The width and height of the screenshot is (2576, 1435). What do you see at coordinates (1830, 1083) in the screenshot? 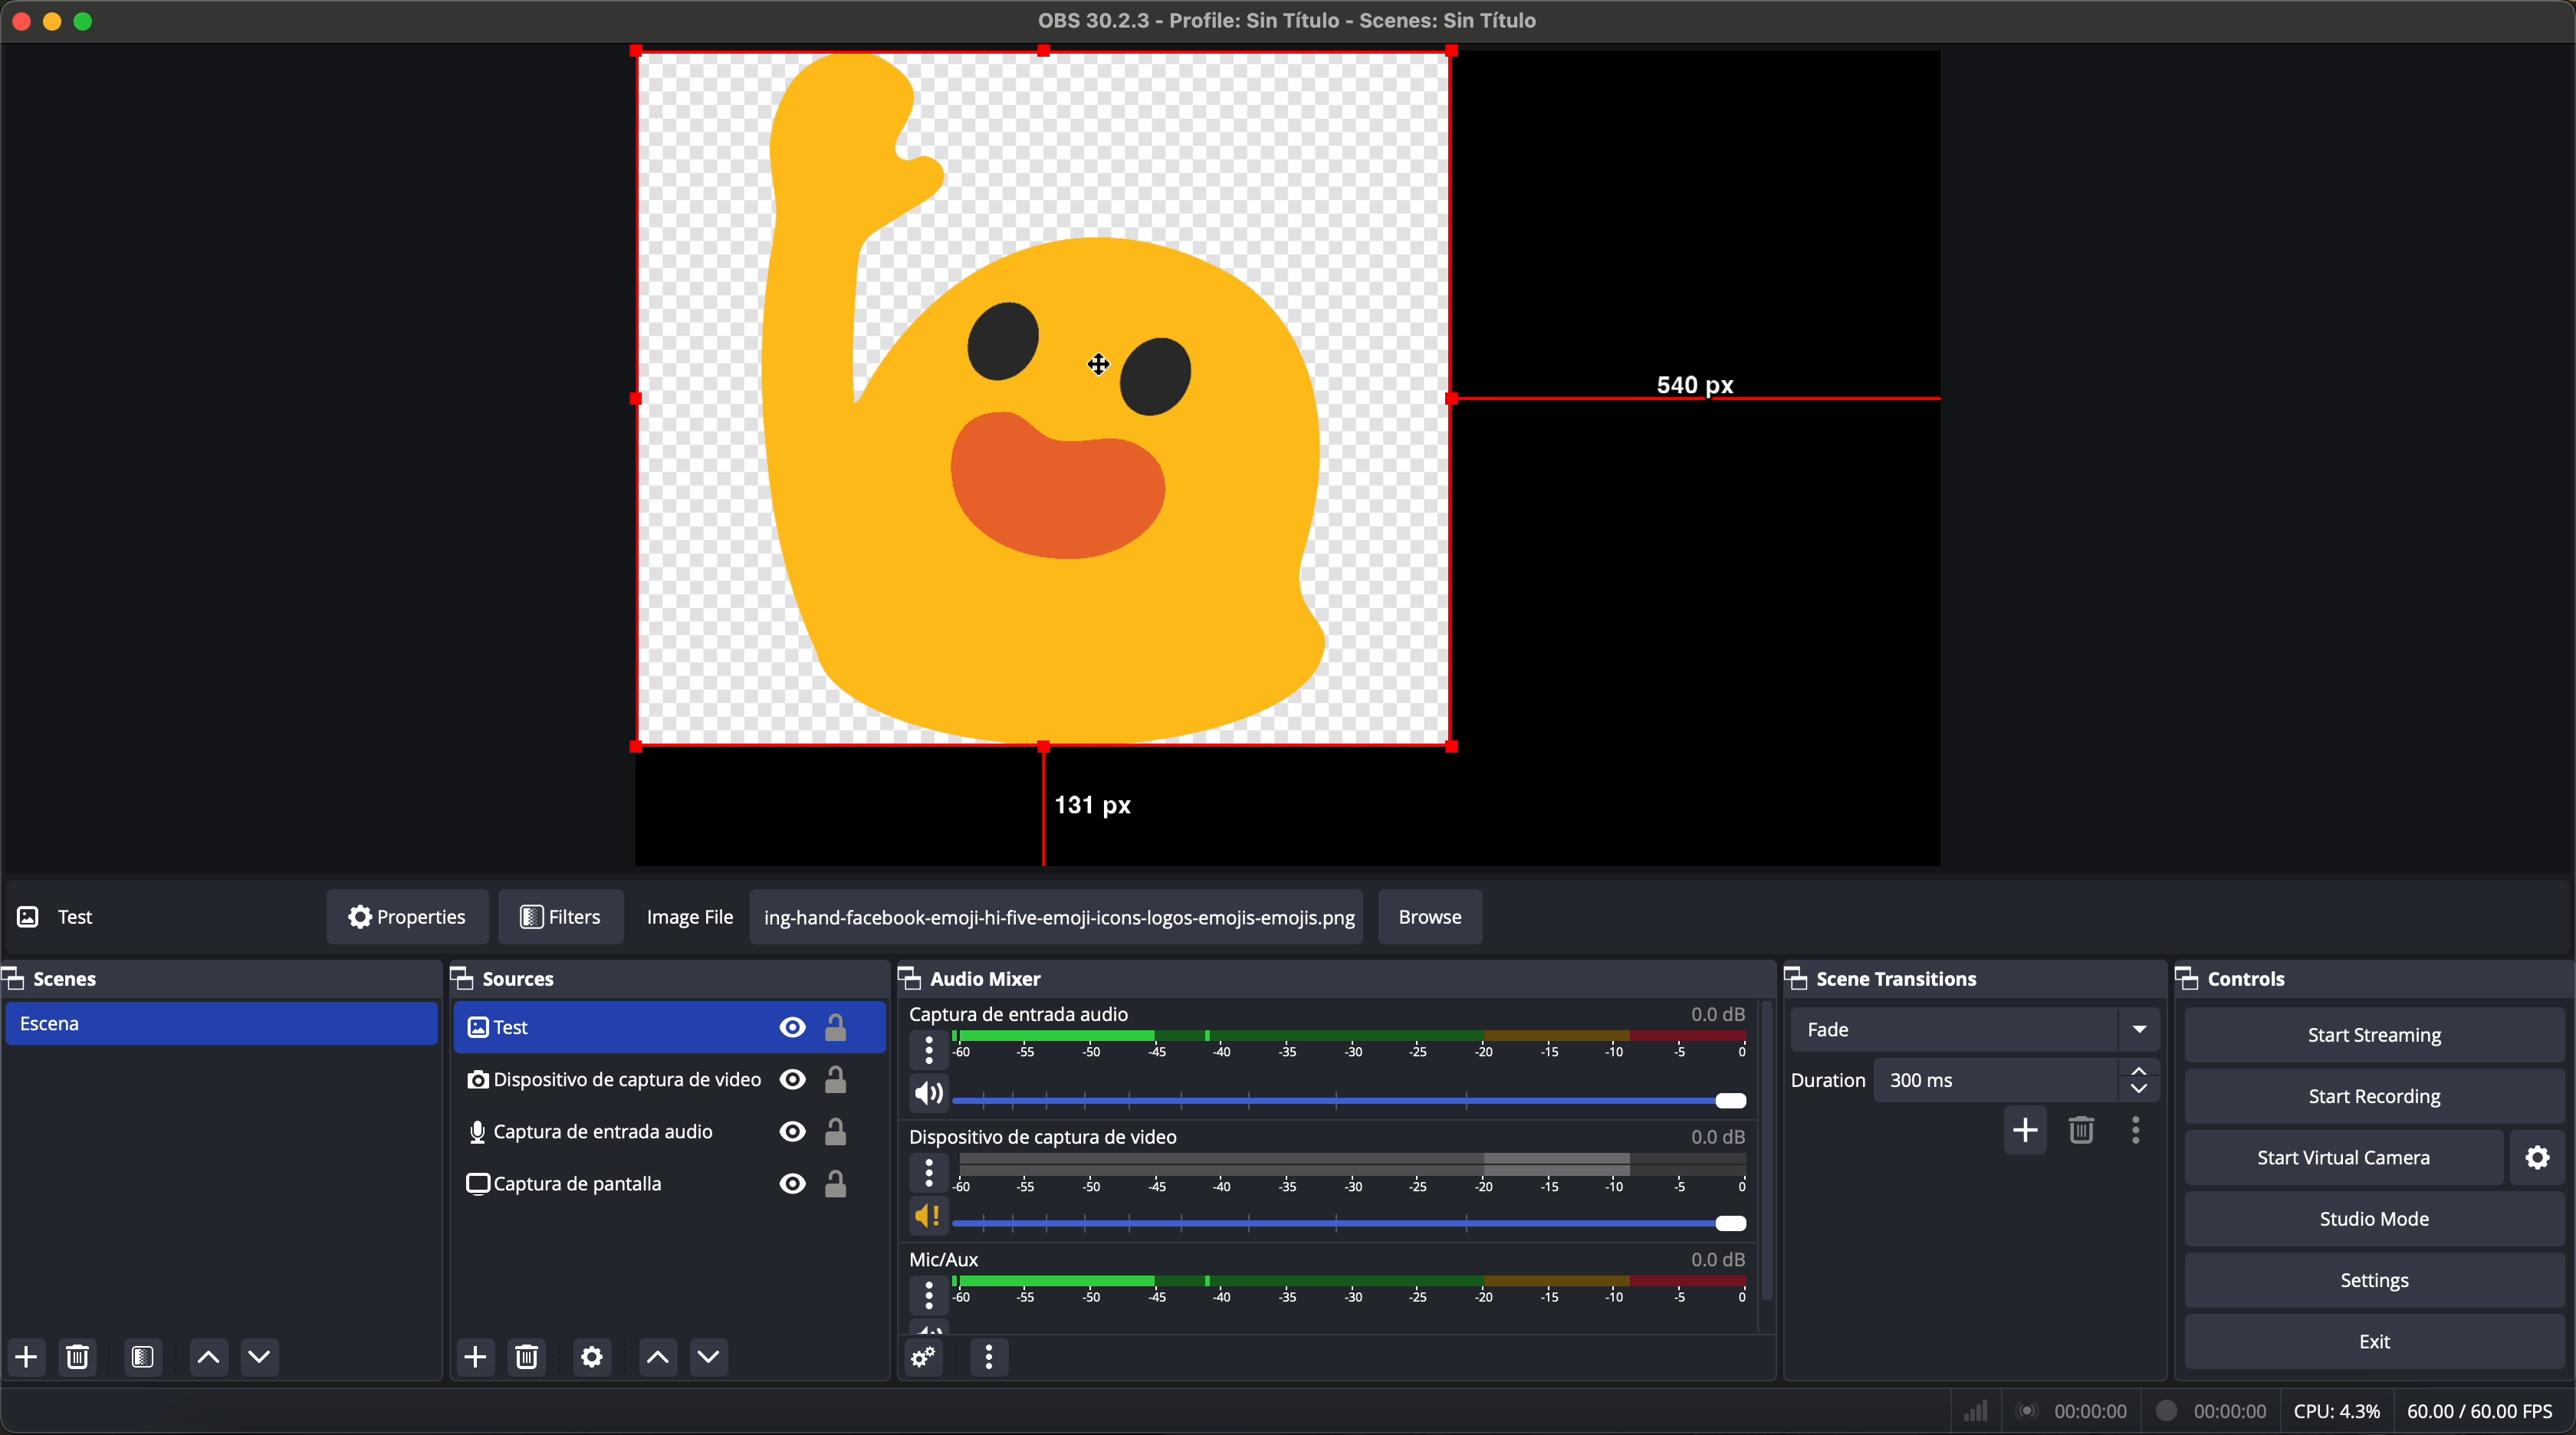
I see `duration` at bounding box center [1830, 1083].